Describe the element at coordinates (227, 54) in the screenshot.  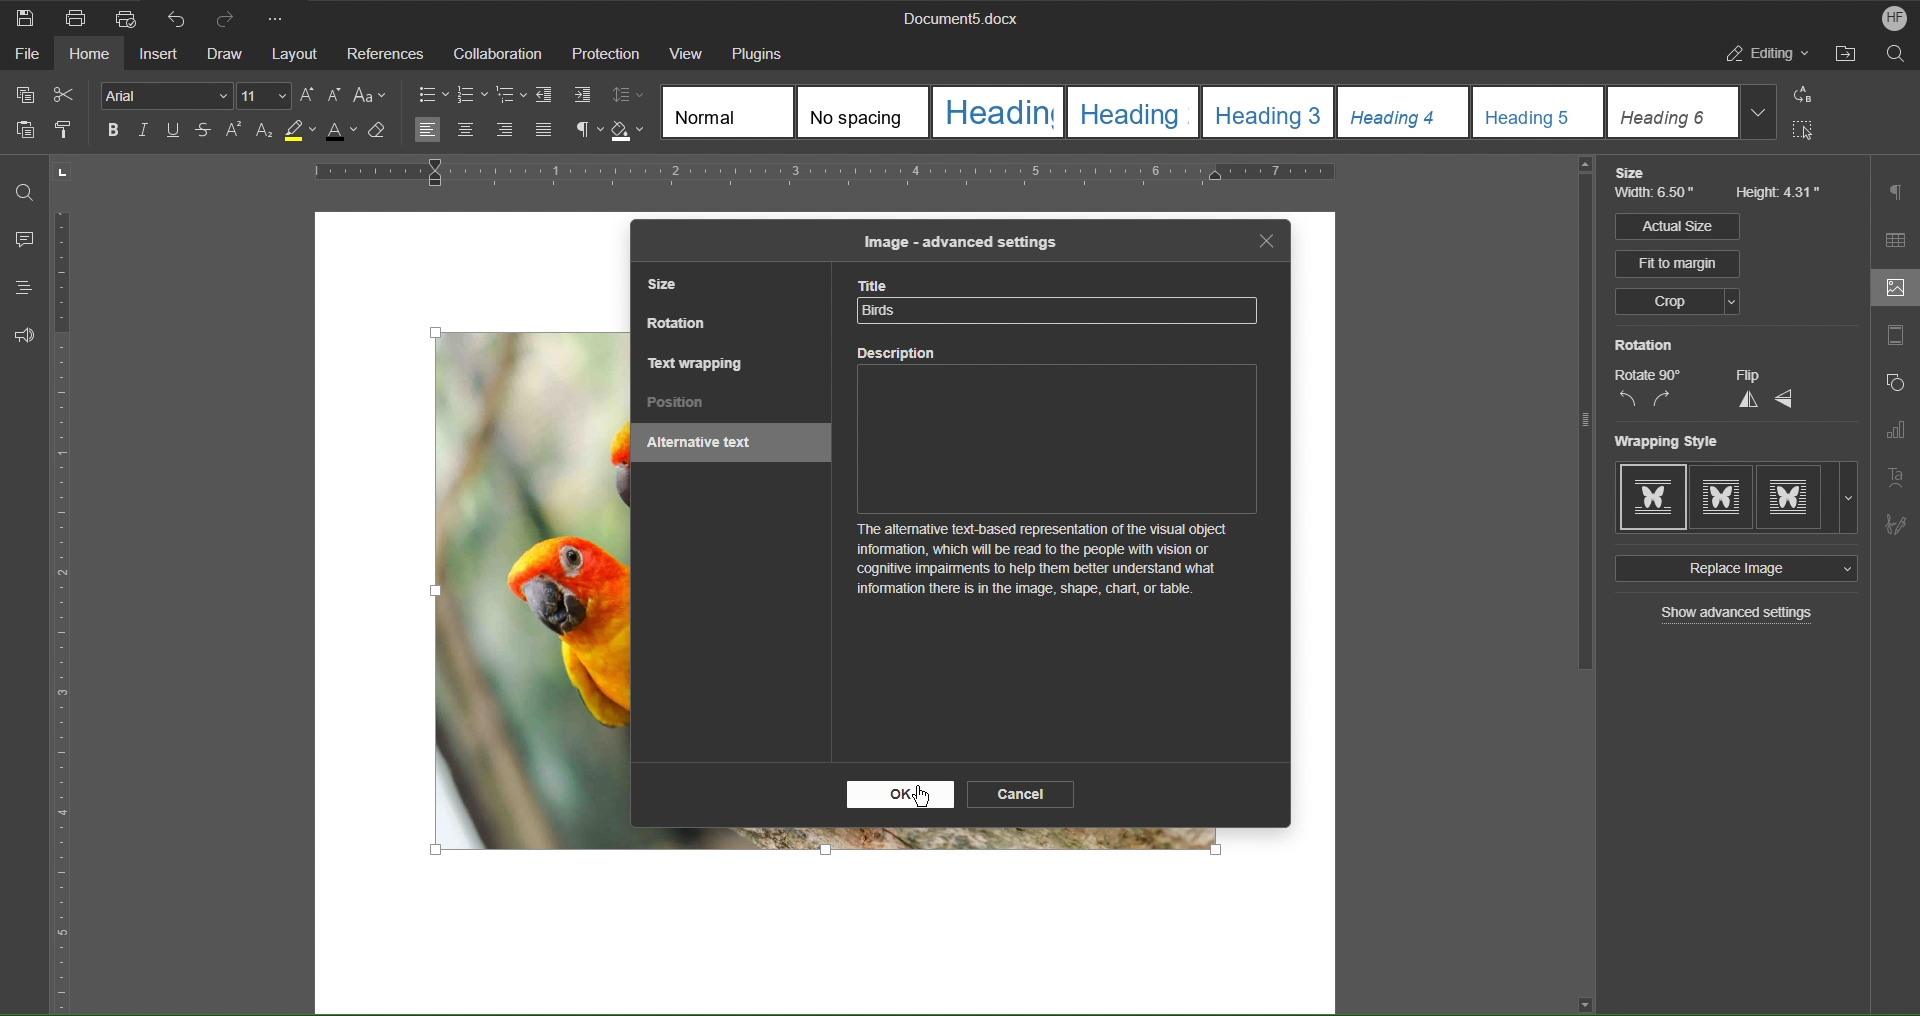
I see `Draw` at that location.